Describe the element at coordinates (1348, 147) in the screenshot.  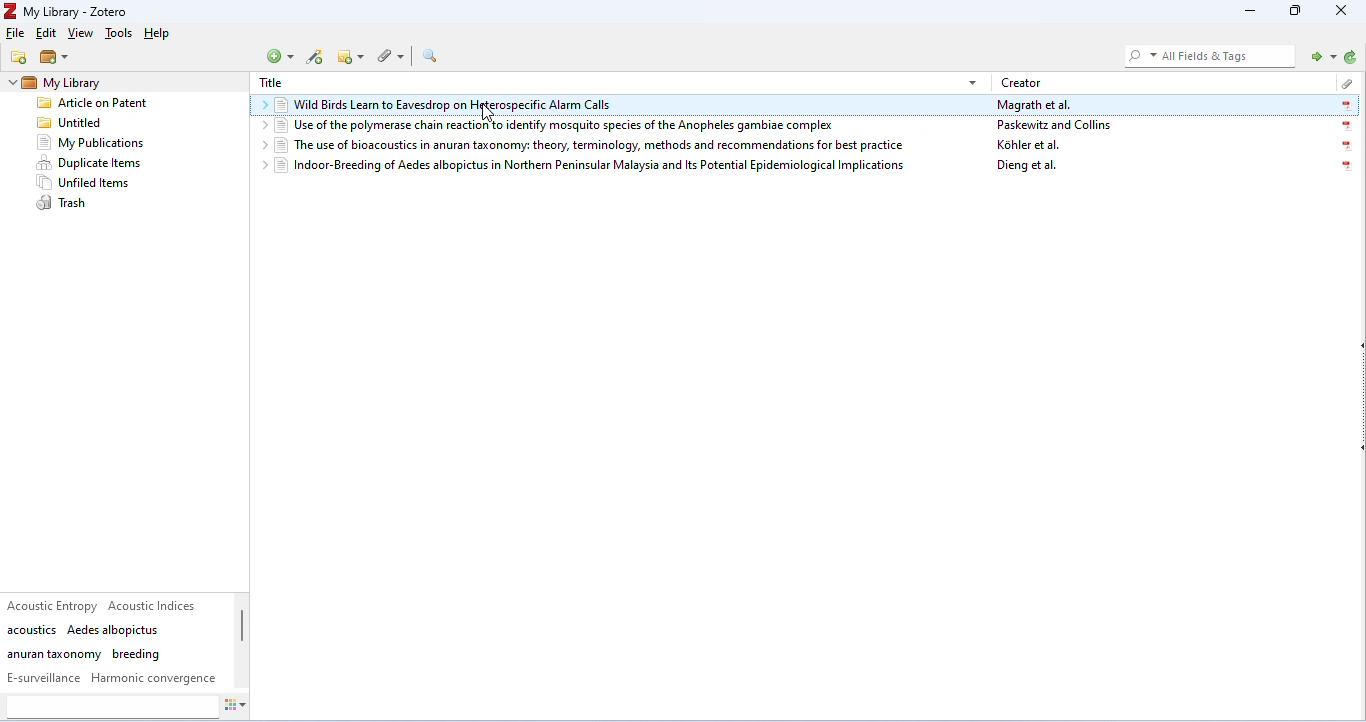
I see `pdf` at that location.